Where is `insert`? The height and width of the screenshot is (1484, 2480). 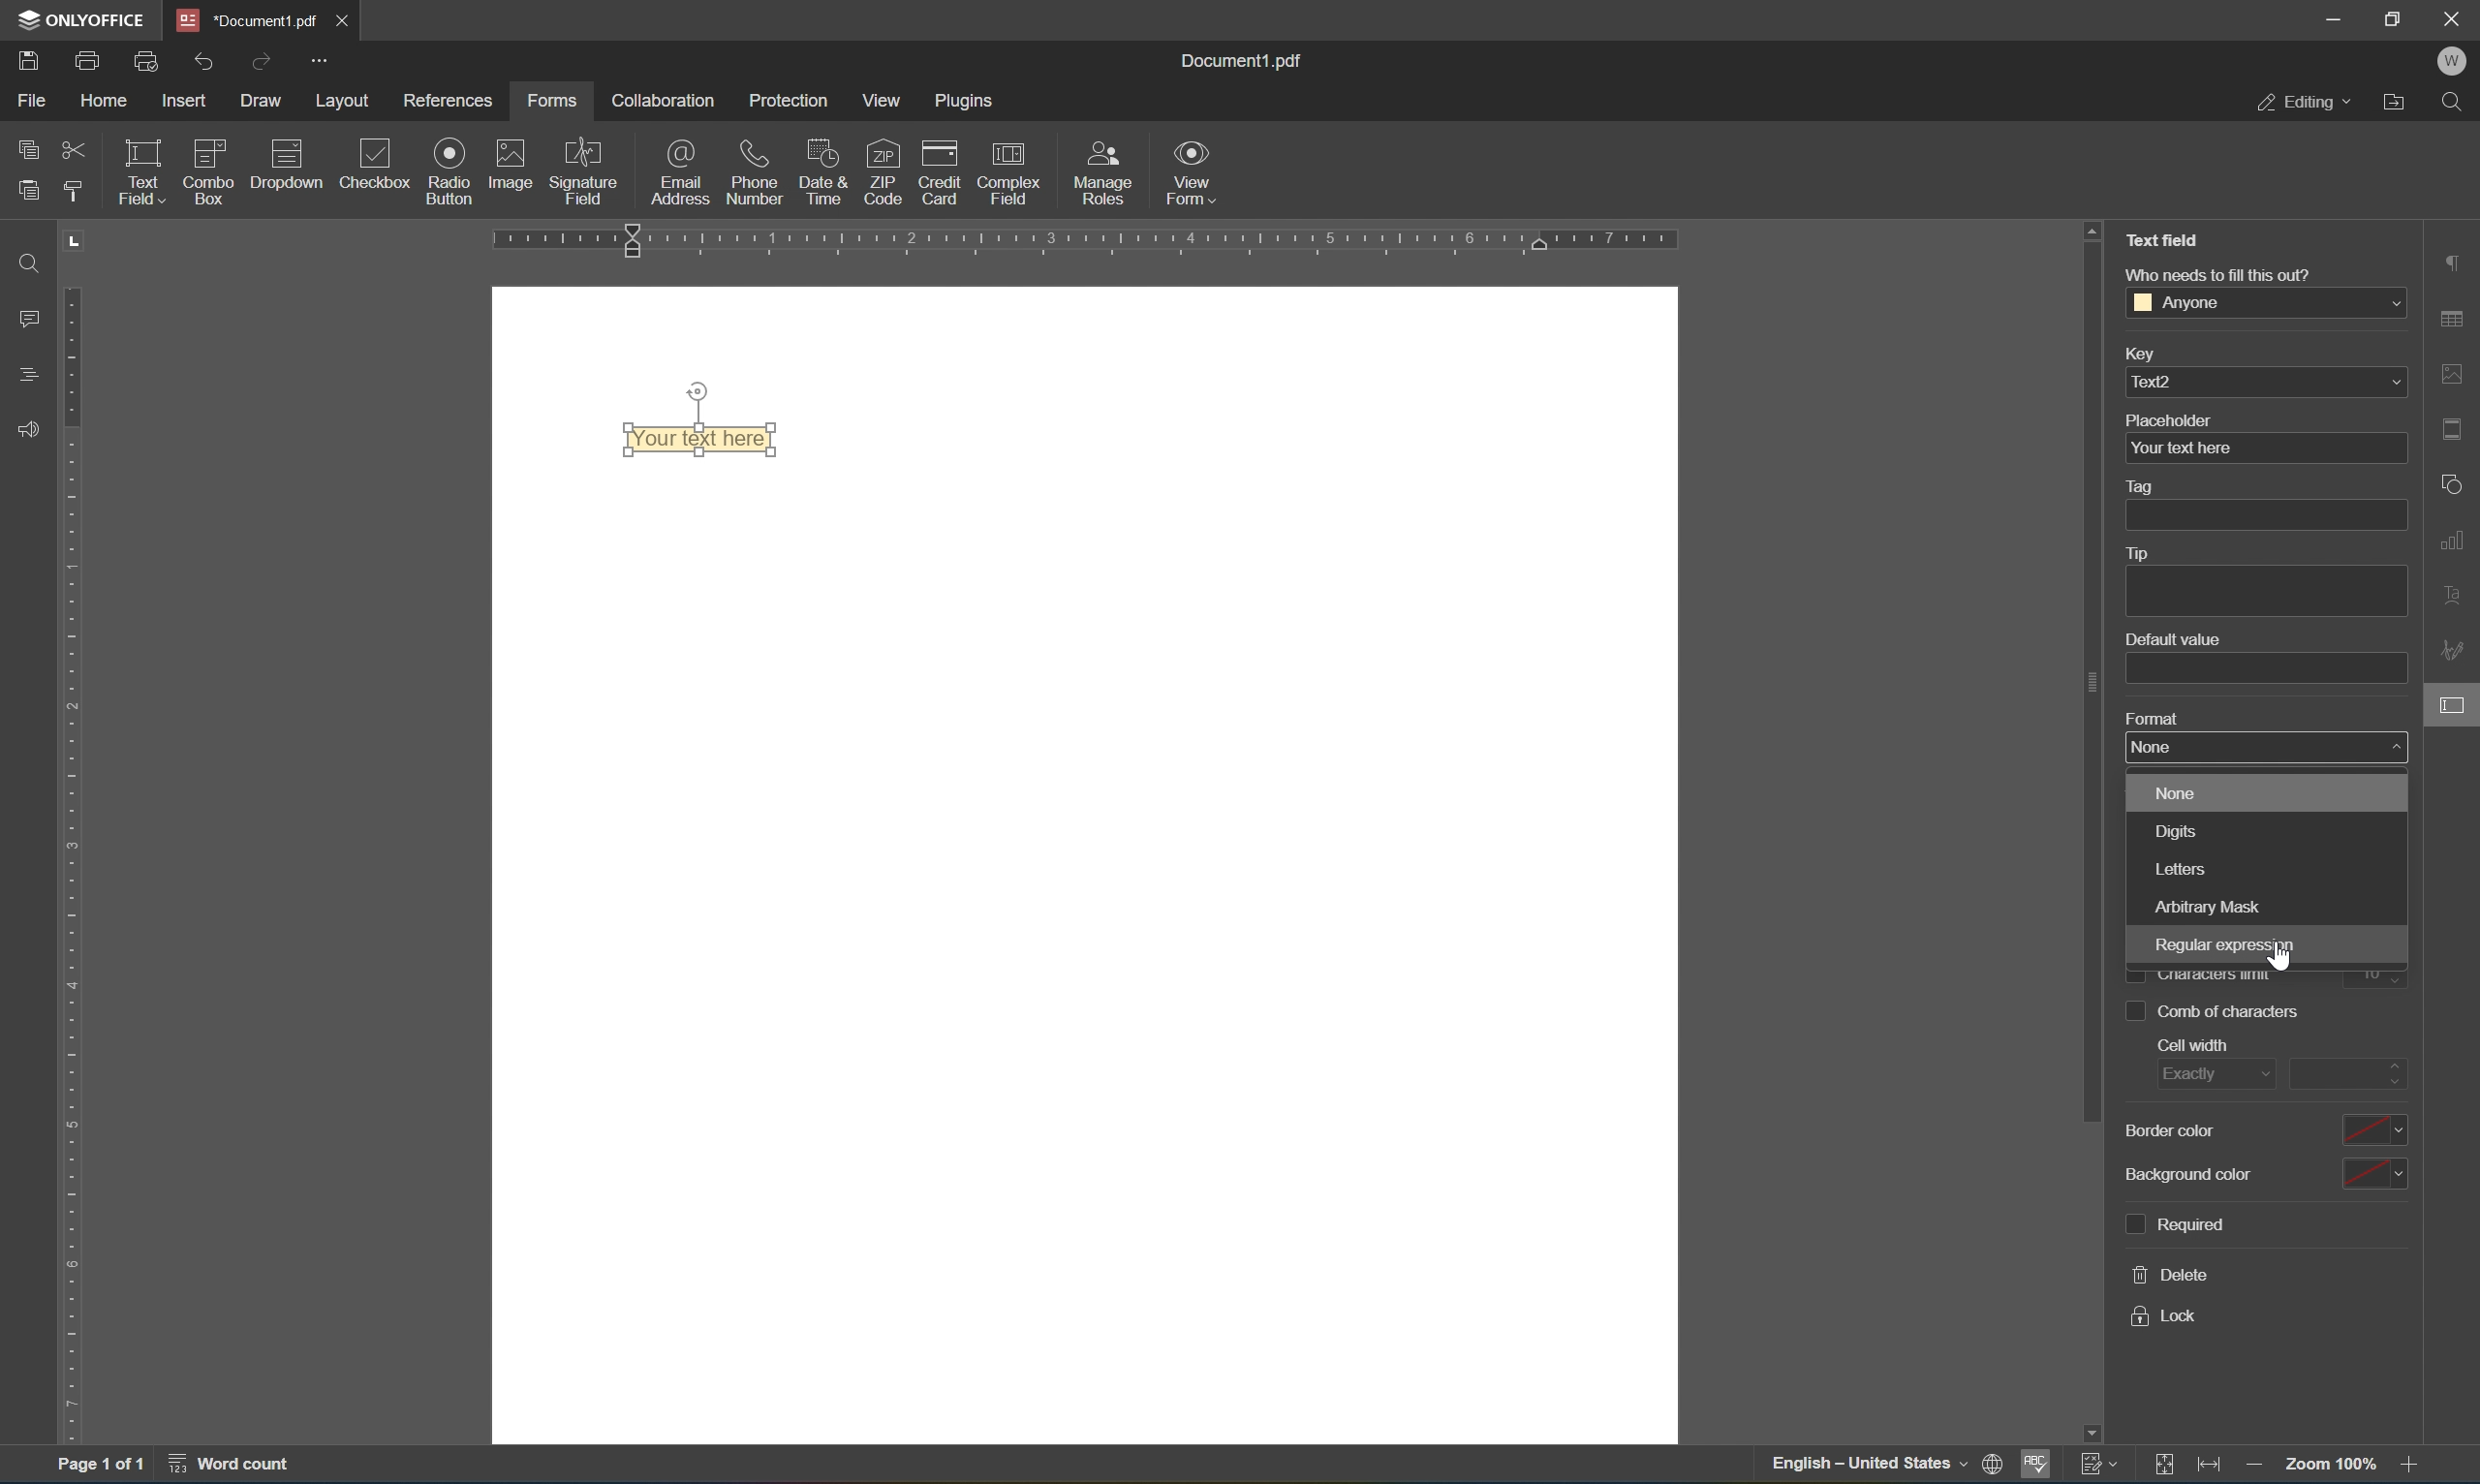
insert is located at coordinates (185, 96).